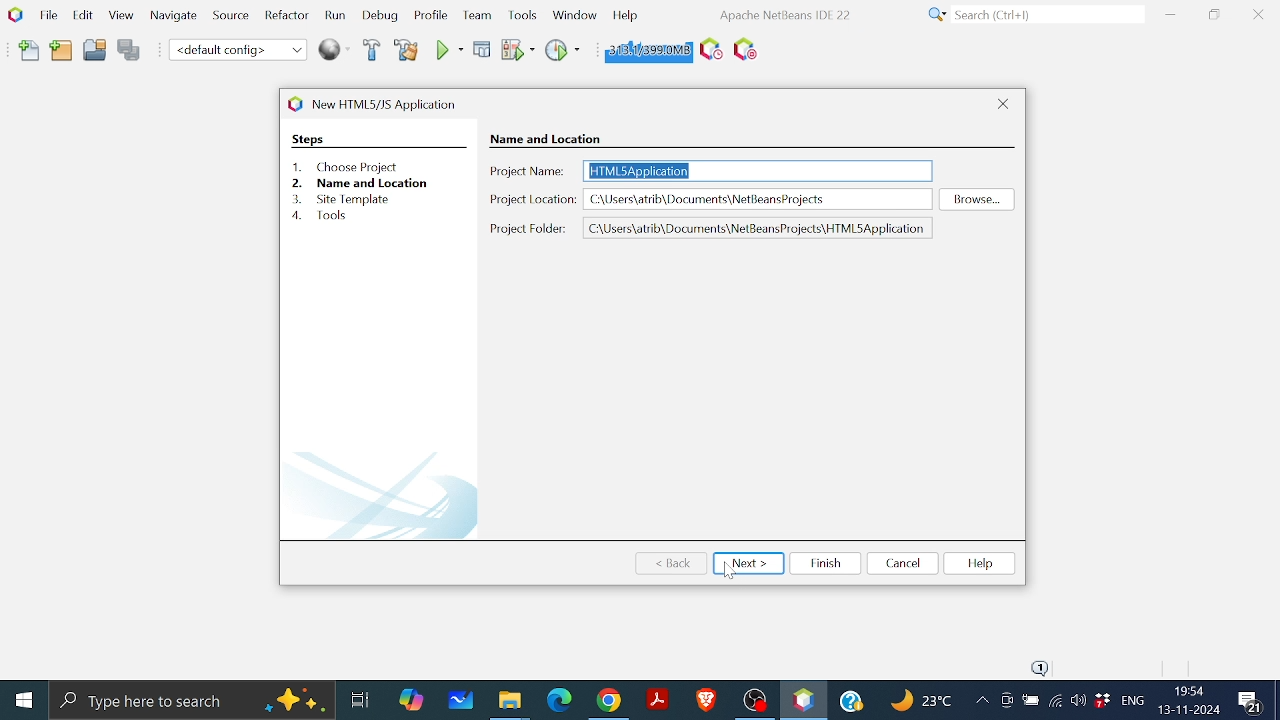  Describe the element at coordinates (1188, 700) in the screenshot. I see `Date and time` at that location.